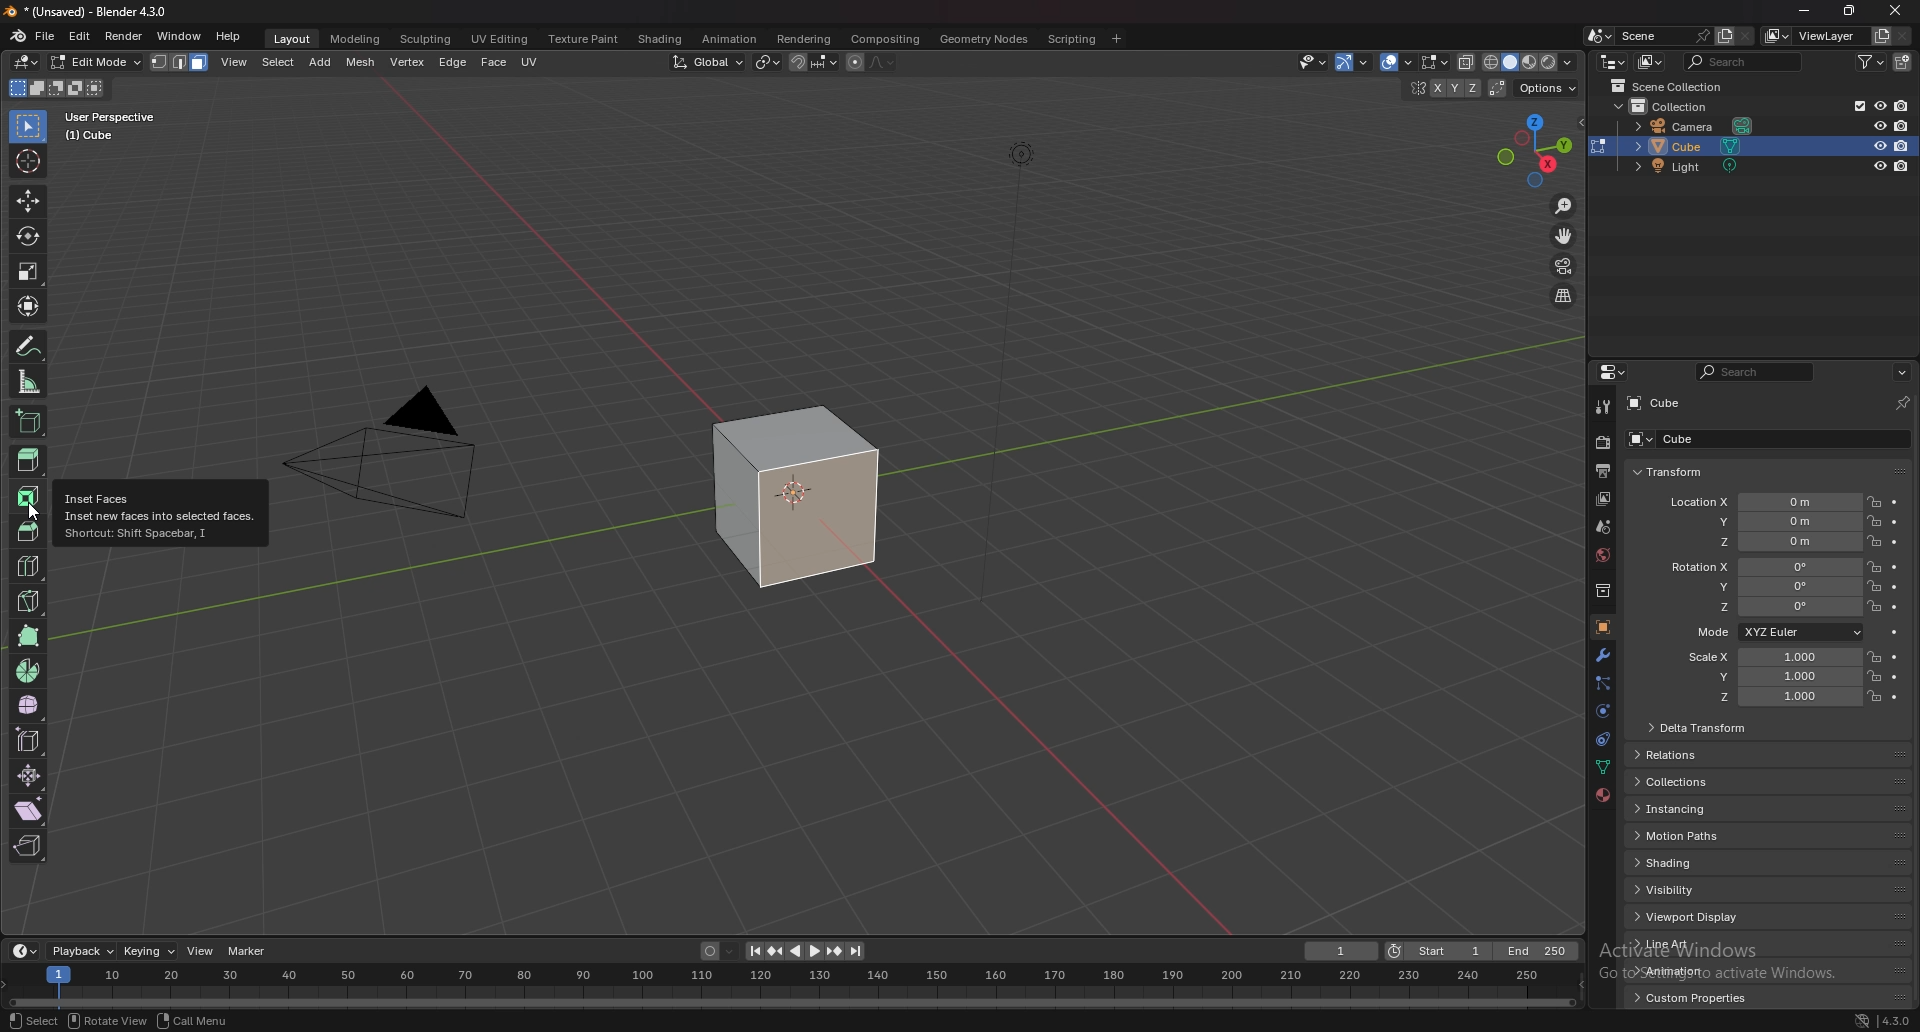 This screenshot has height=1032, width=1920. What do you see at coordinates (775, 952) in the screenshot?
I see `jump to keyframe` at bounding box center [775, 952].